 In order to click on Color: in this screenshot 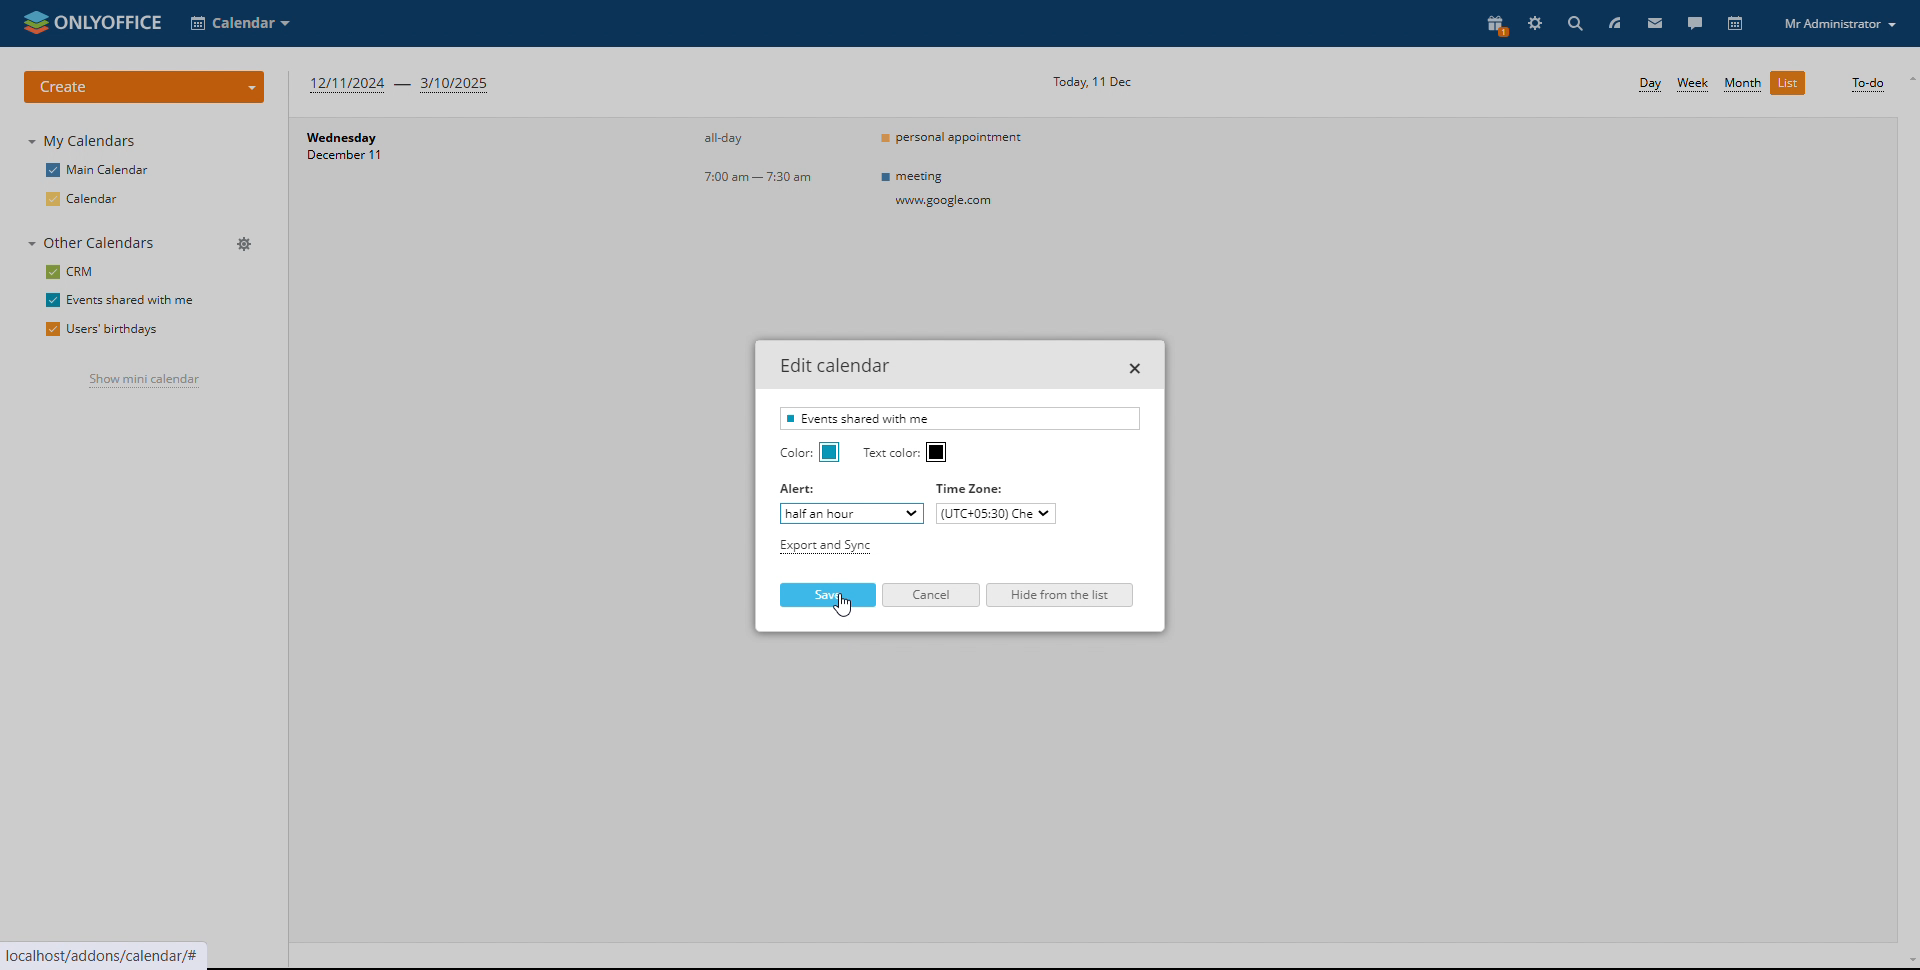, I will do `click(793, 453)`.